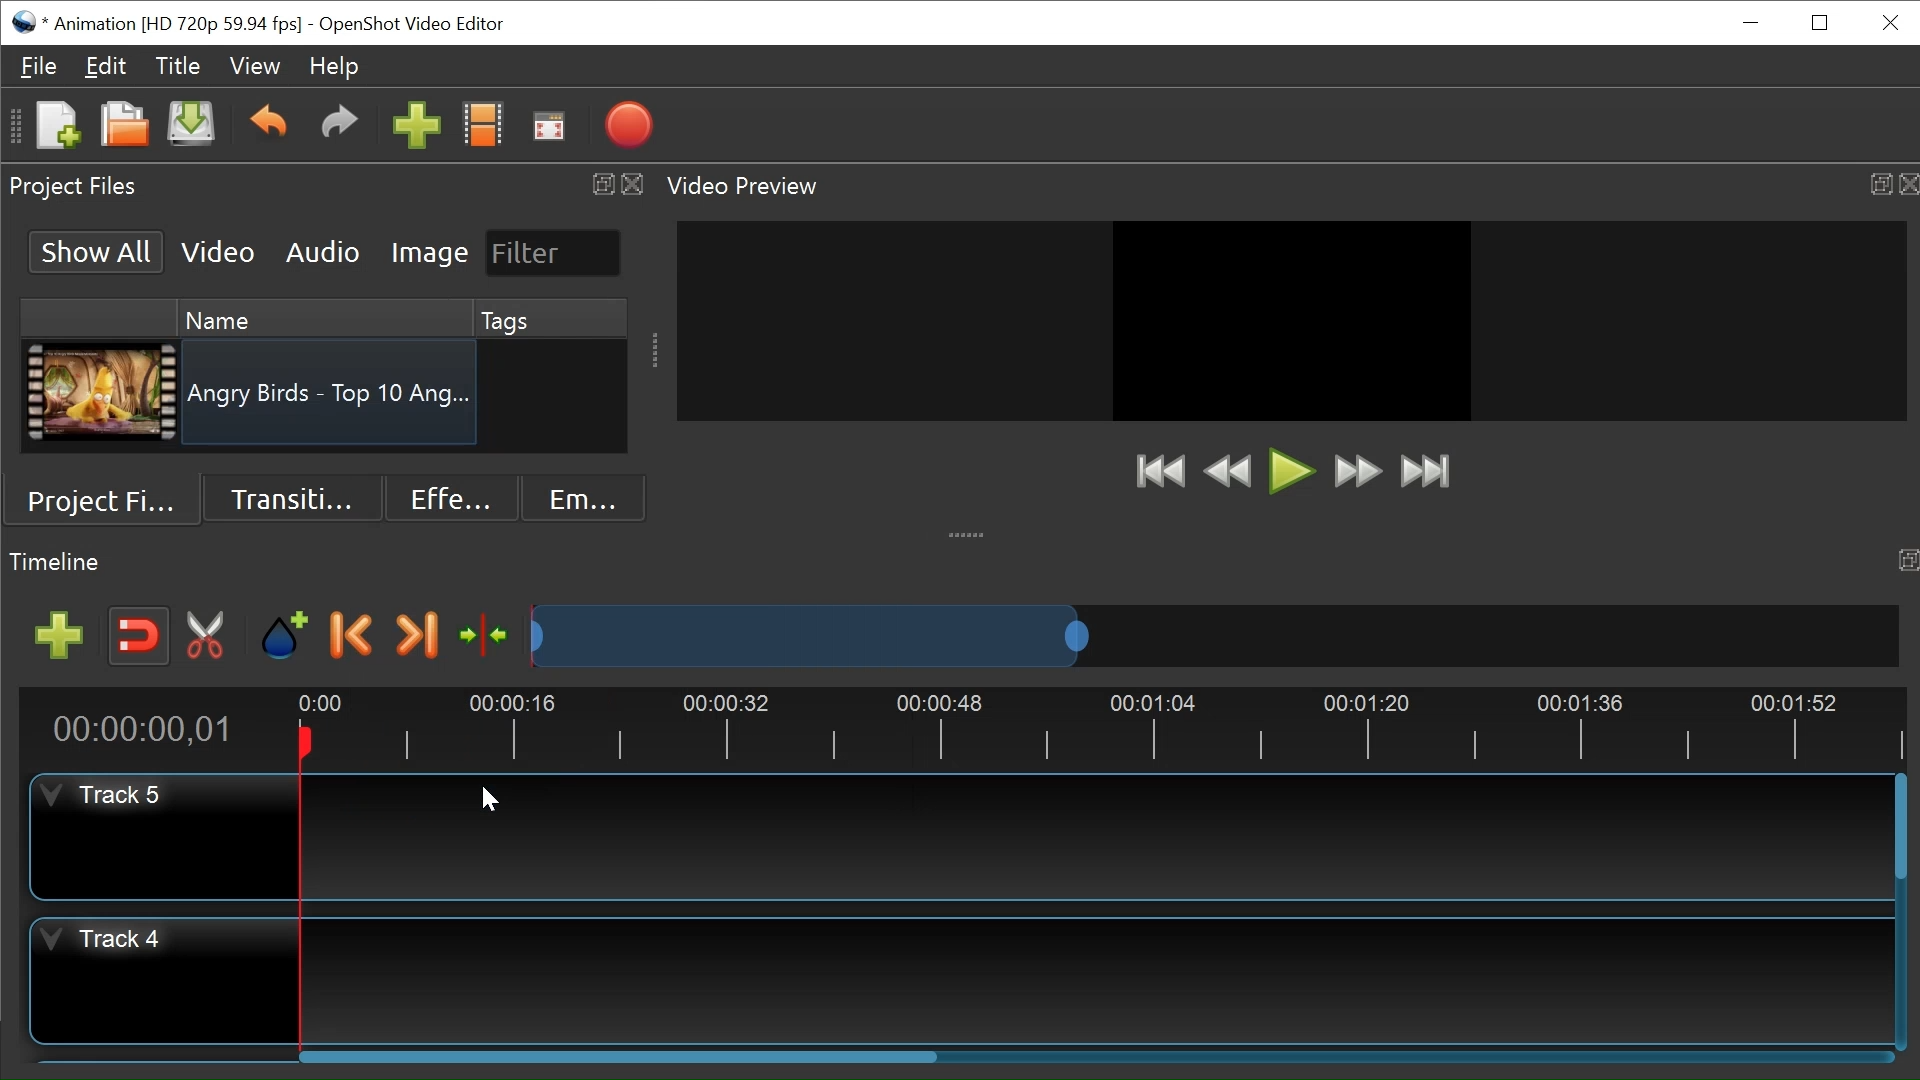  I want to click on Track Panel, so click(1090, 836).